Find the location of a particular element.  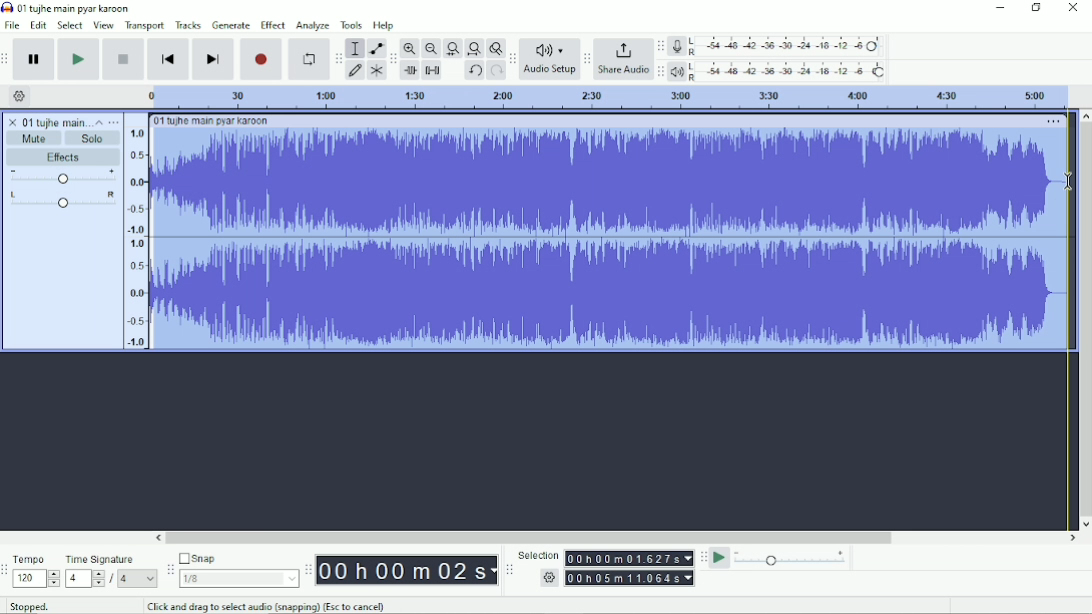

Stop is located at coordinates (124, 60).